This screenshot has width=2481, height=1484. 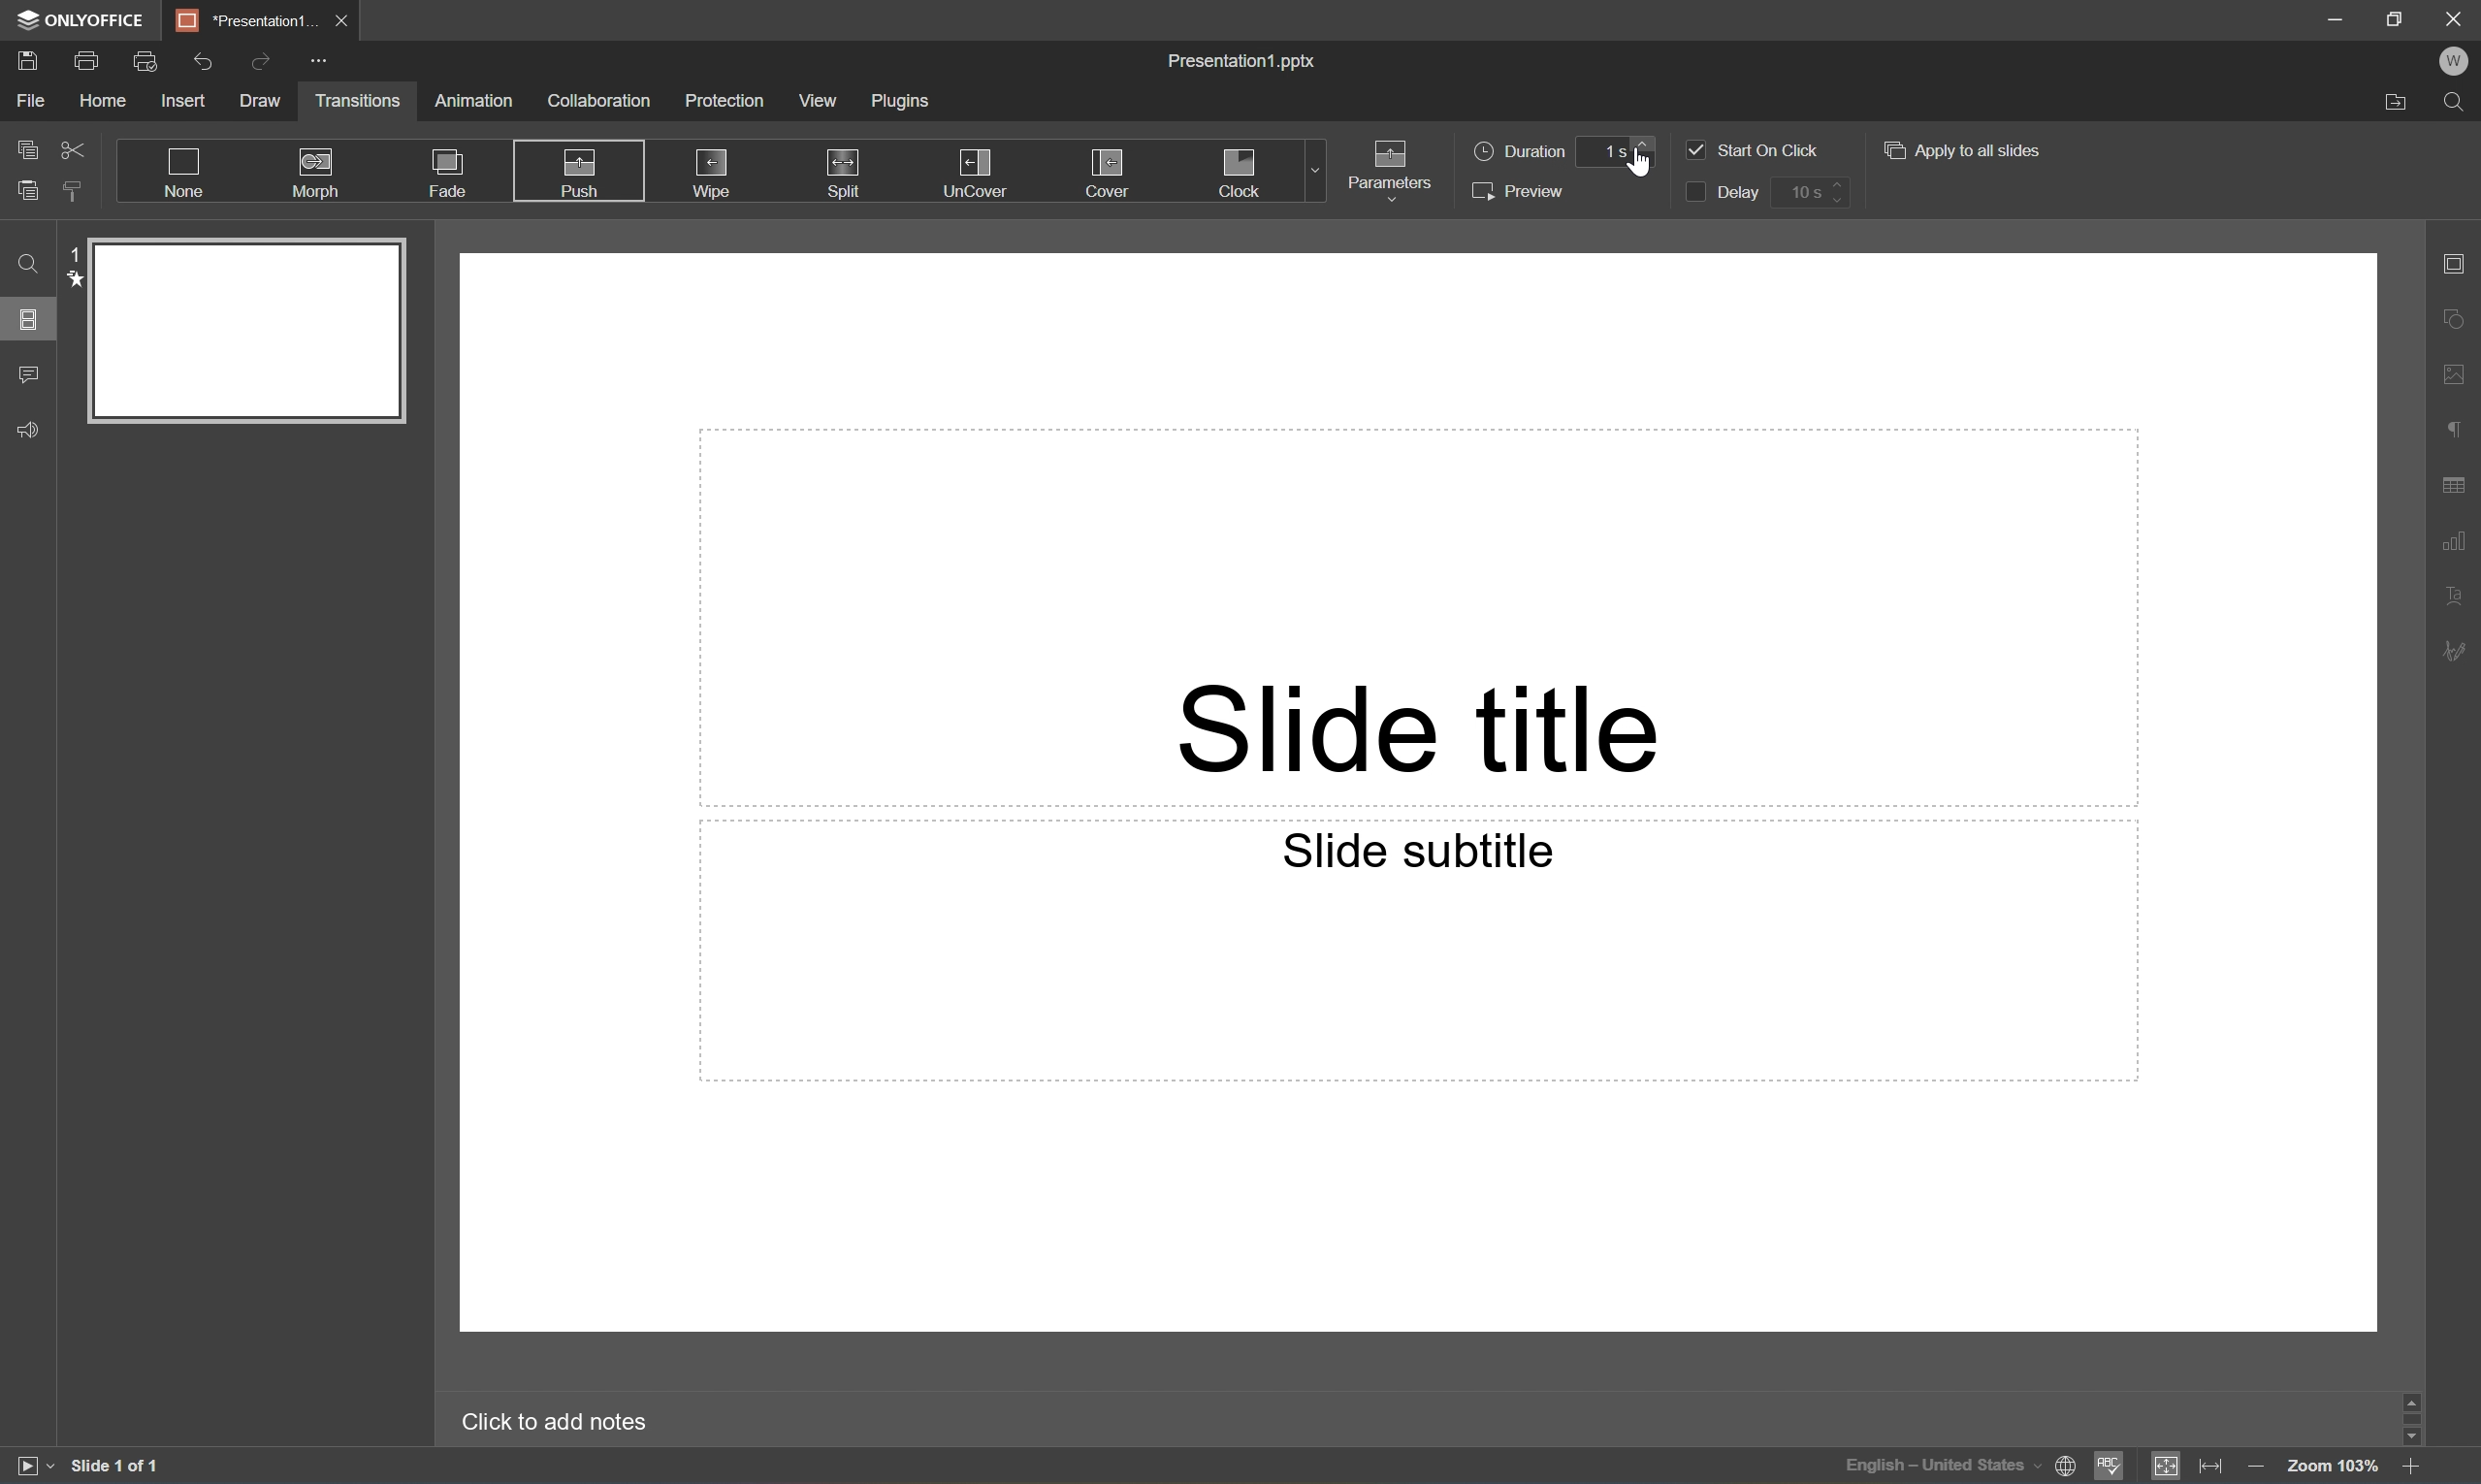 I want to click on Shape settings, so click(x=2458, y=317).